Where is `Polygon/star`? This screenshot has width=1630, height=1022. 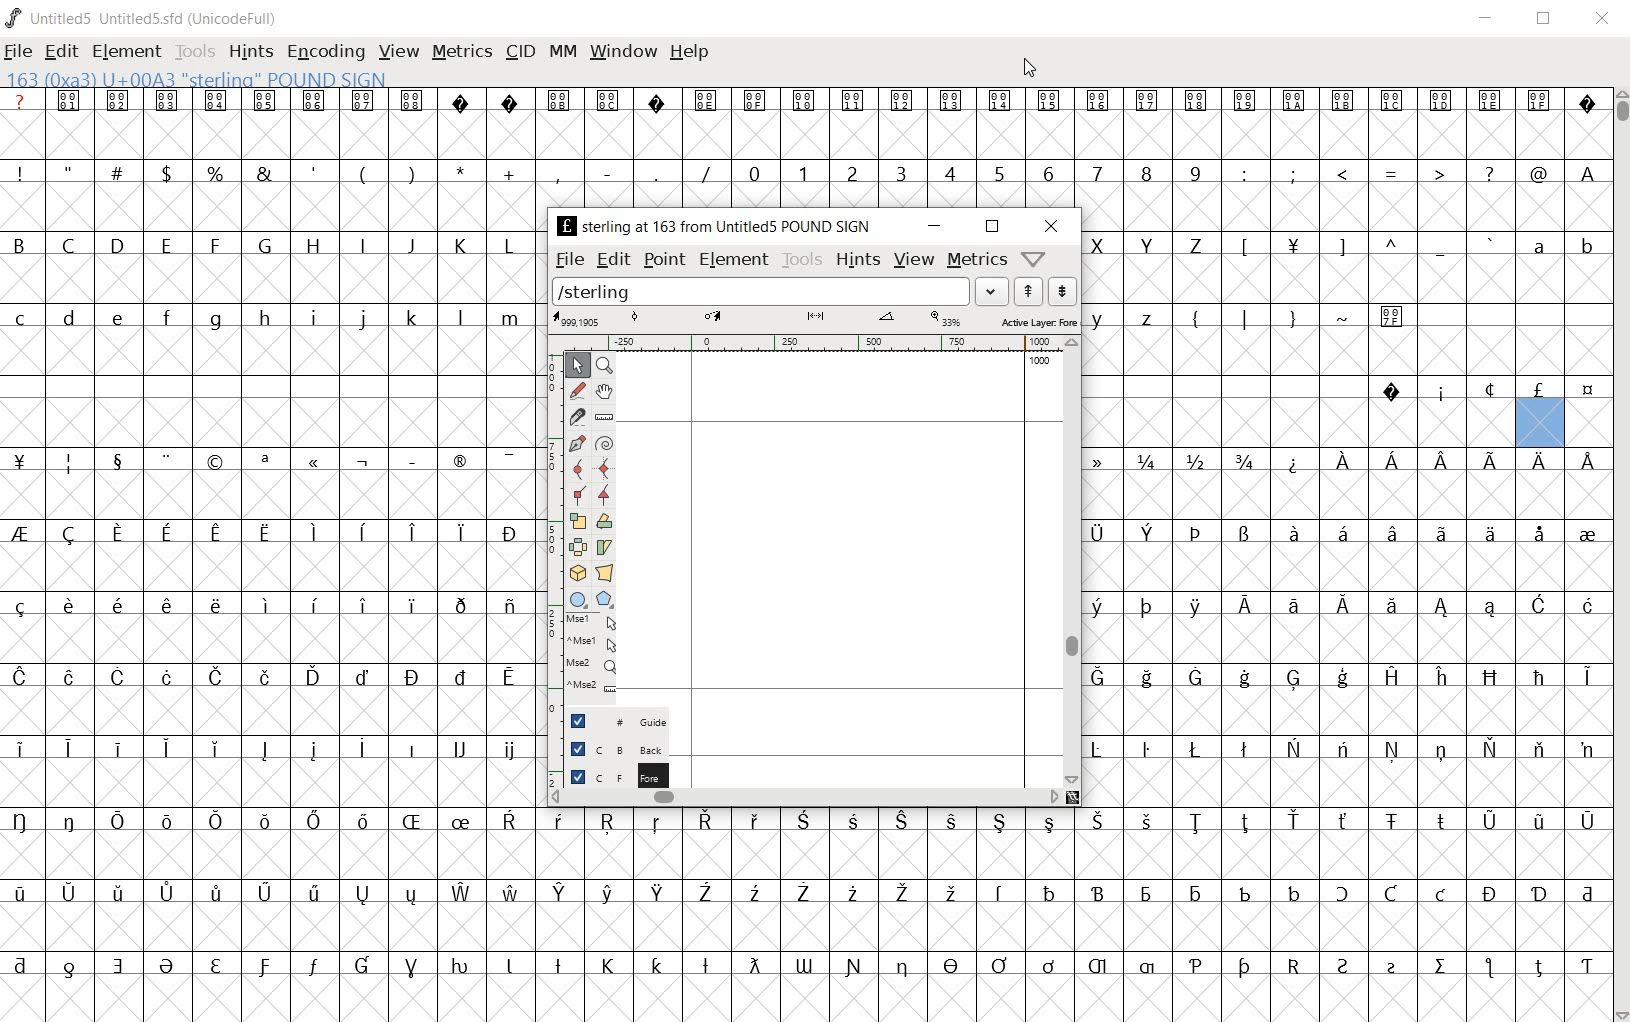
Polygon/star is located at coordinates (610, 599).